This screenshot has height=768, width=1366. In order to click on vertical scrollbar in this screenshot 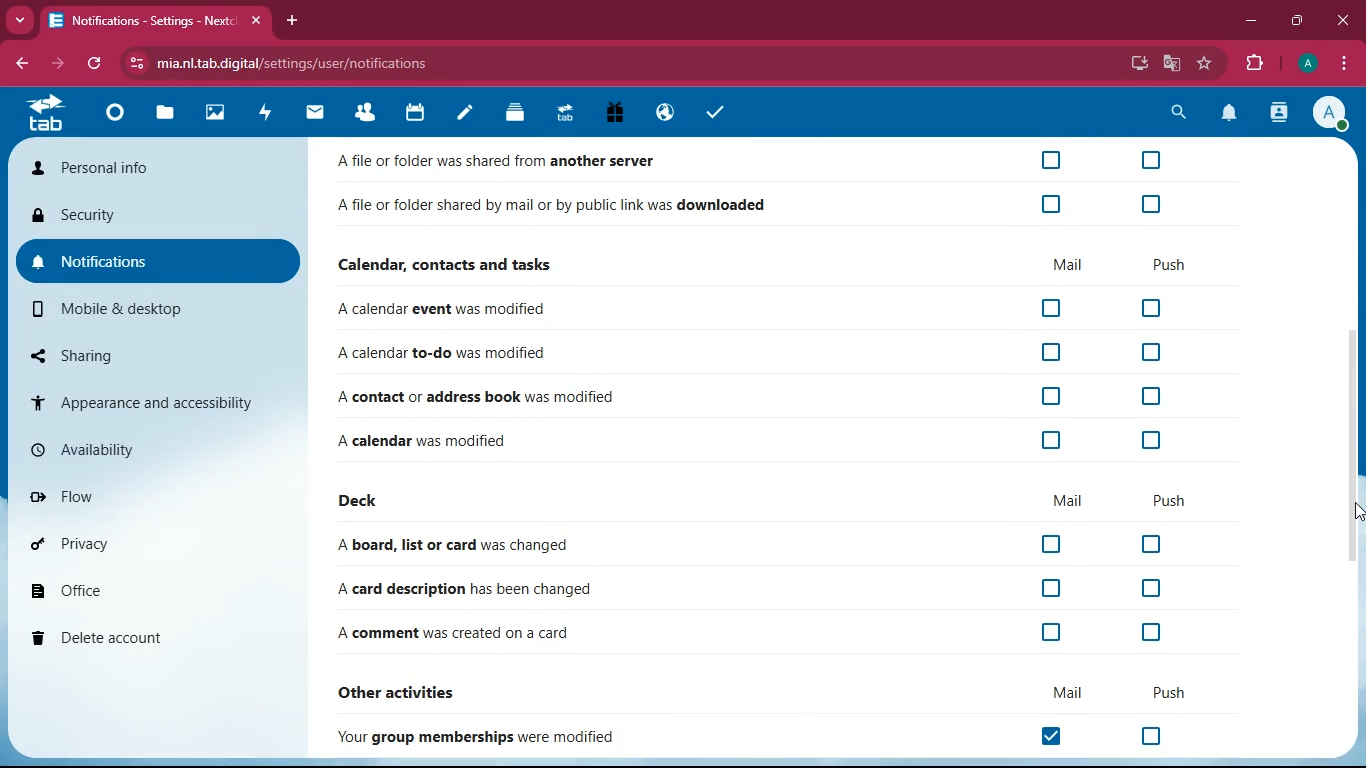, I will do `click(1354, 444)`.